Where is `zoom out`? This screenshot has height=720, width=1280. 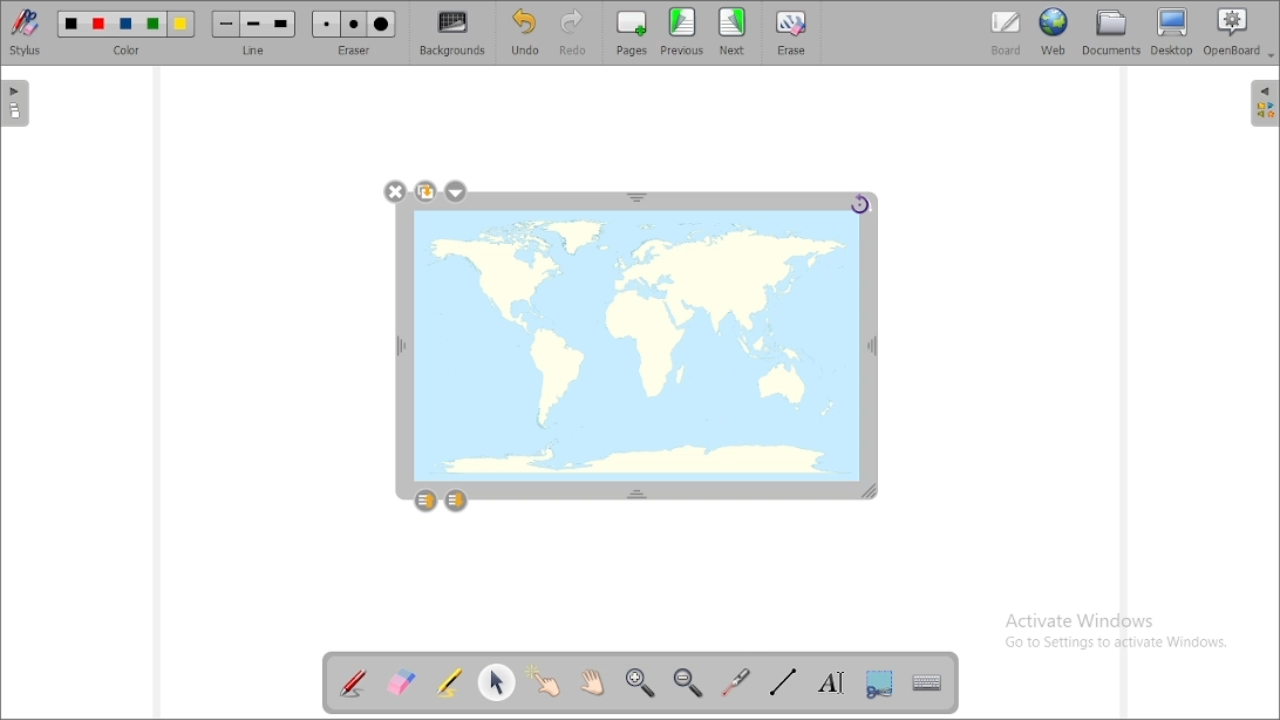 zoom out is located at coordinates (689, 682).